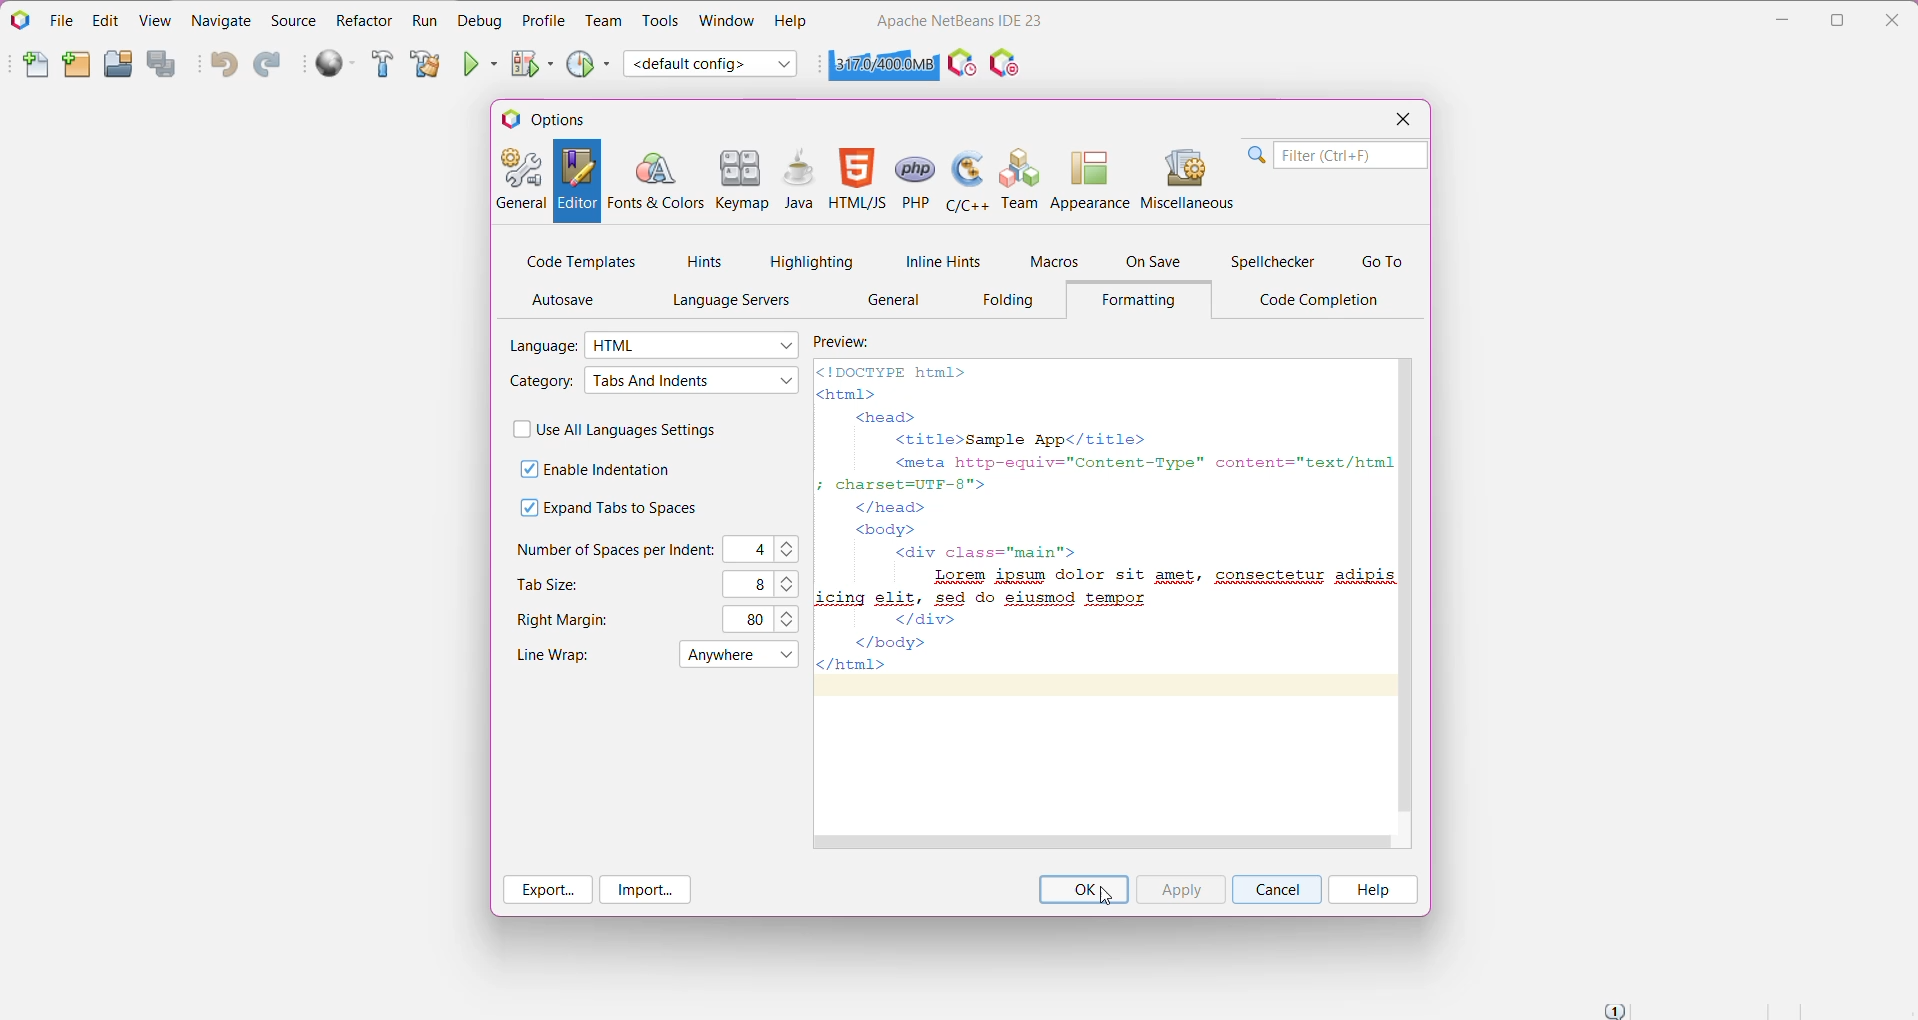 Image resolution: width=1918 pixels, height=1020 pixels. I want to click on General, so click(895, 302).